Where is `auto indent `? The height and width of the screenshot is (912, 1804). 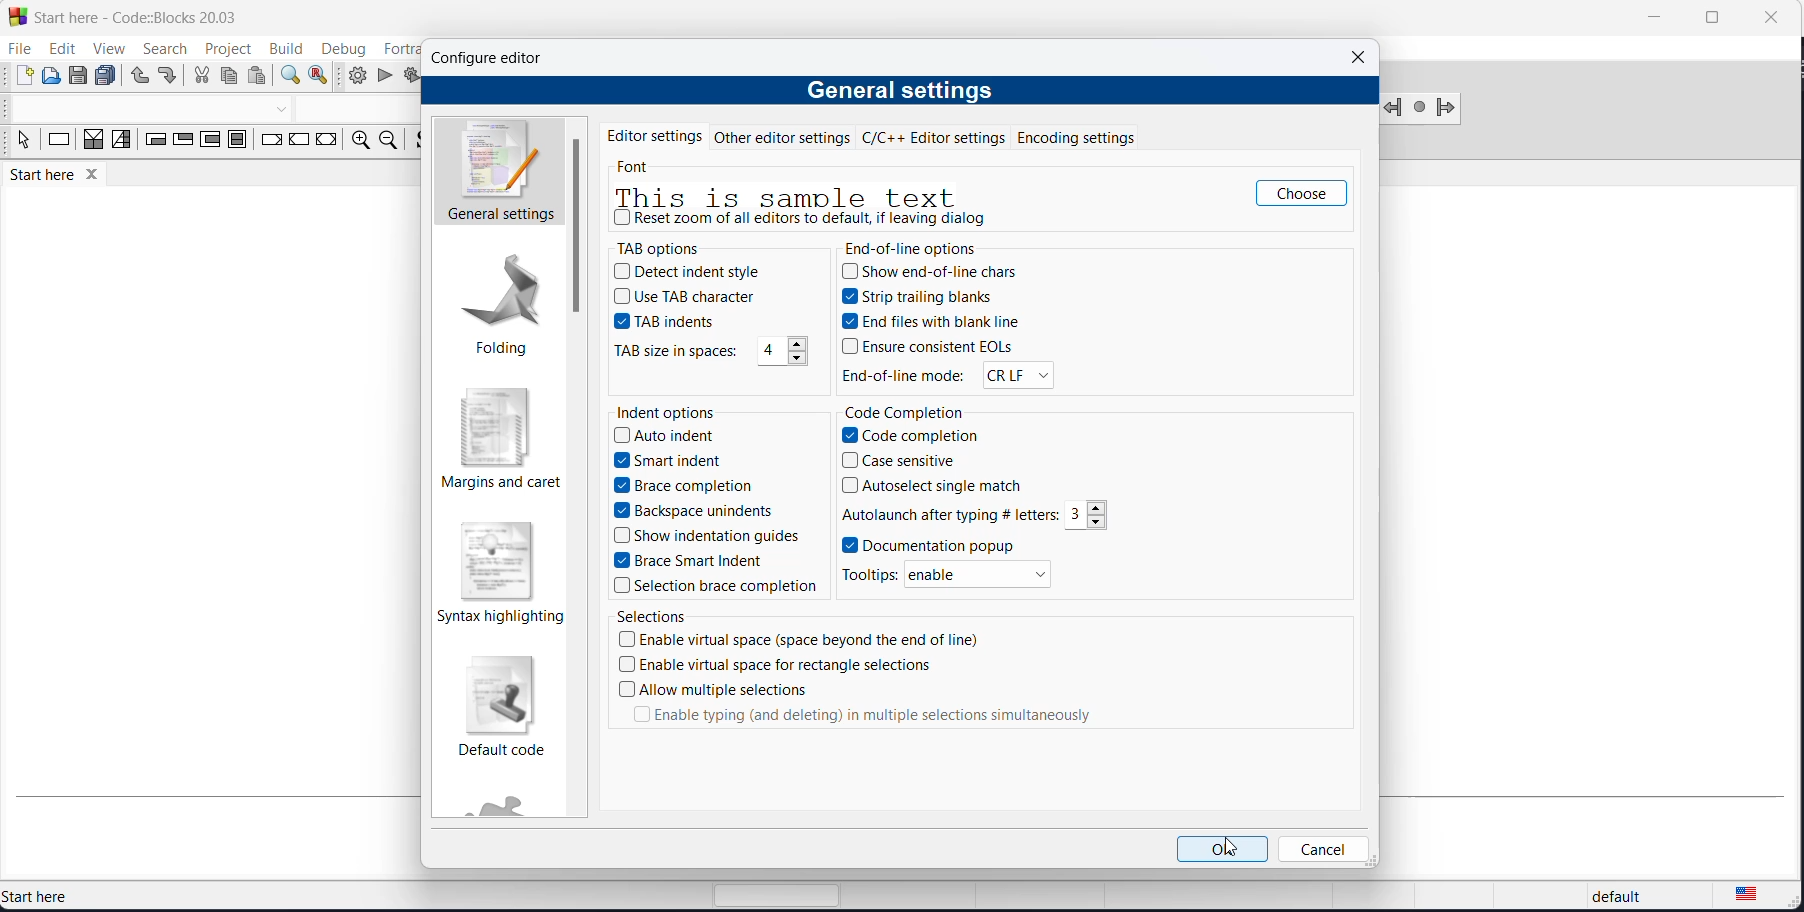
auto indent  is located at coordinates (671, 435).